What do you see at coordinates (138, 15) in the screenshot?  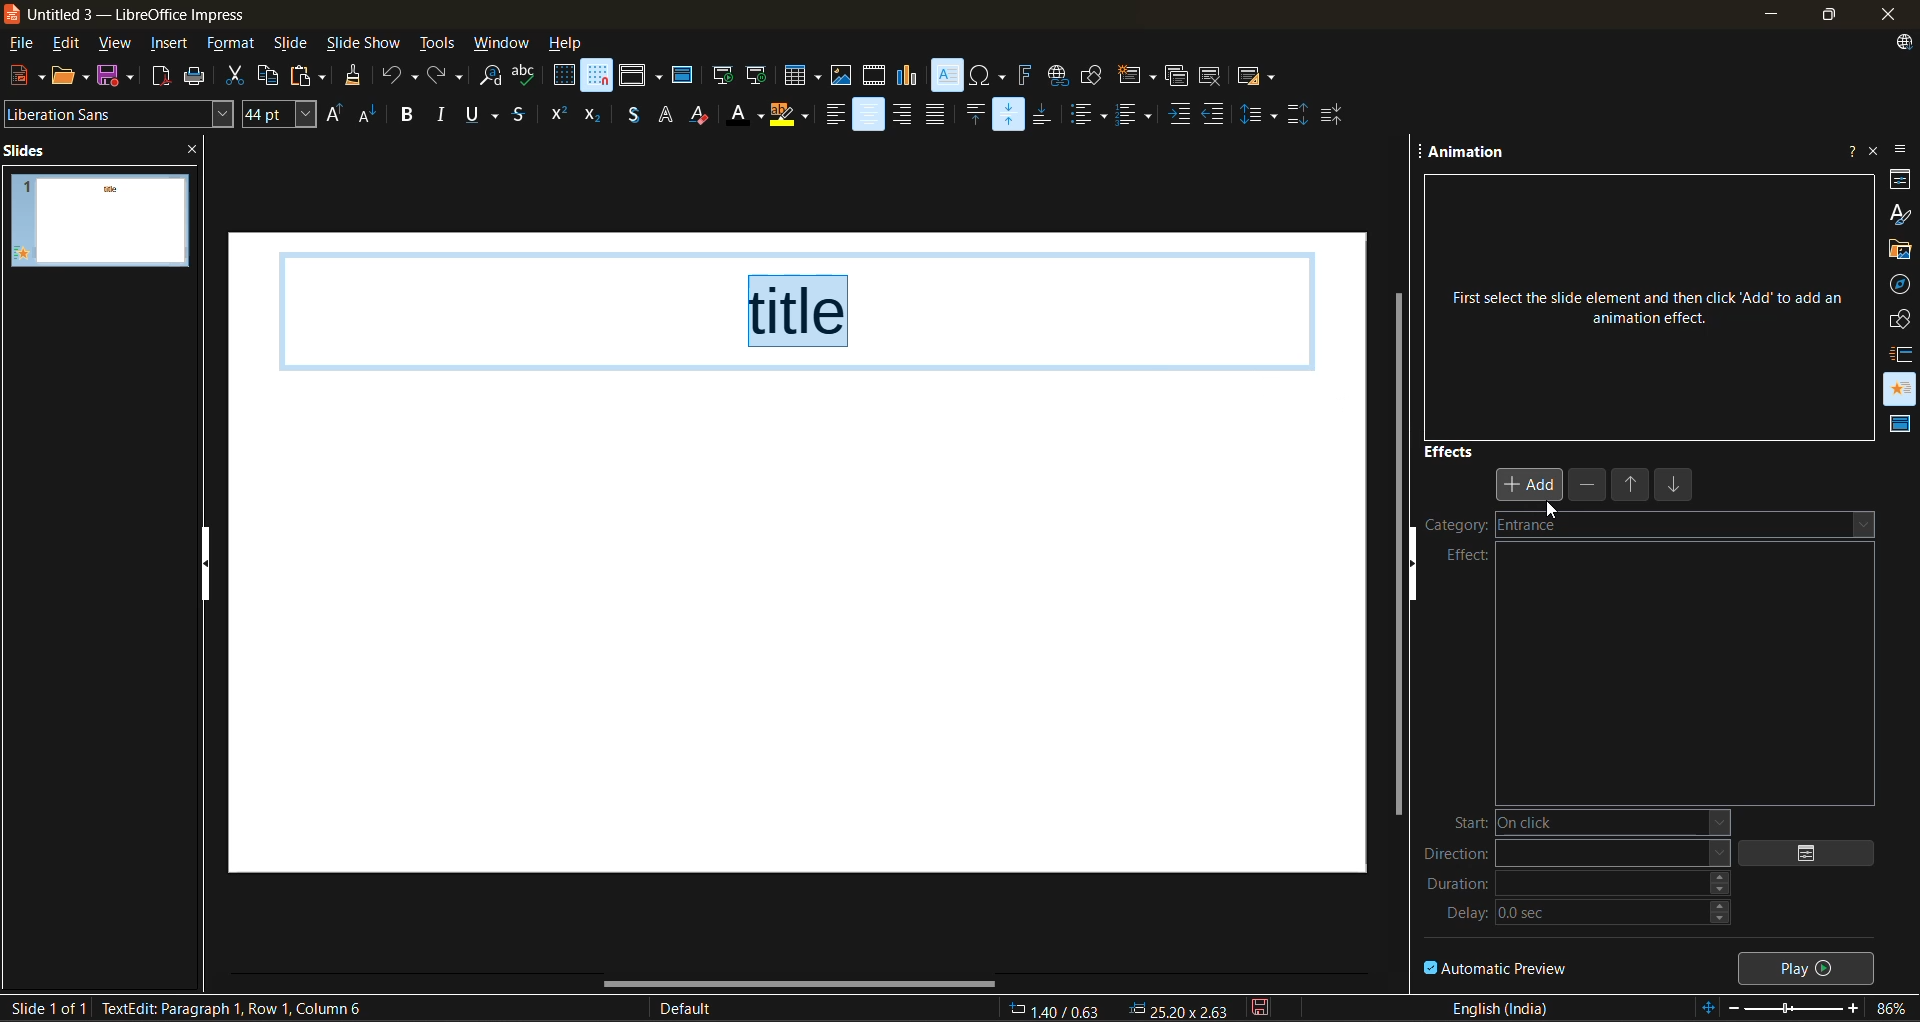 I see `app name and file name` at bounding box center [138, 15].